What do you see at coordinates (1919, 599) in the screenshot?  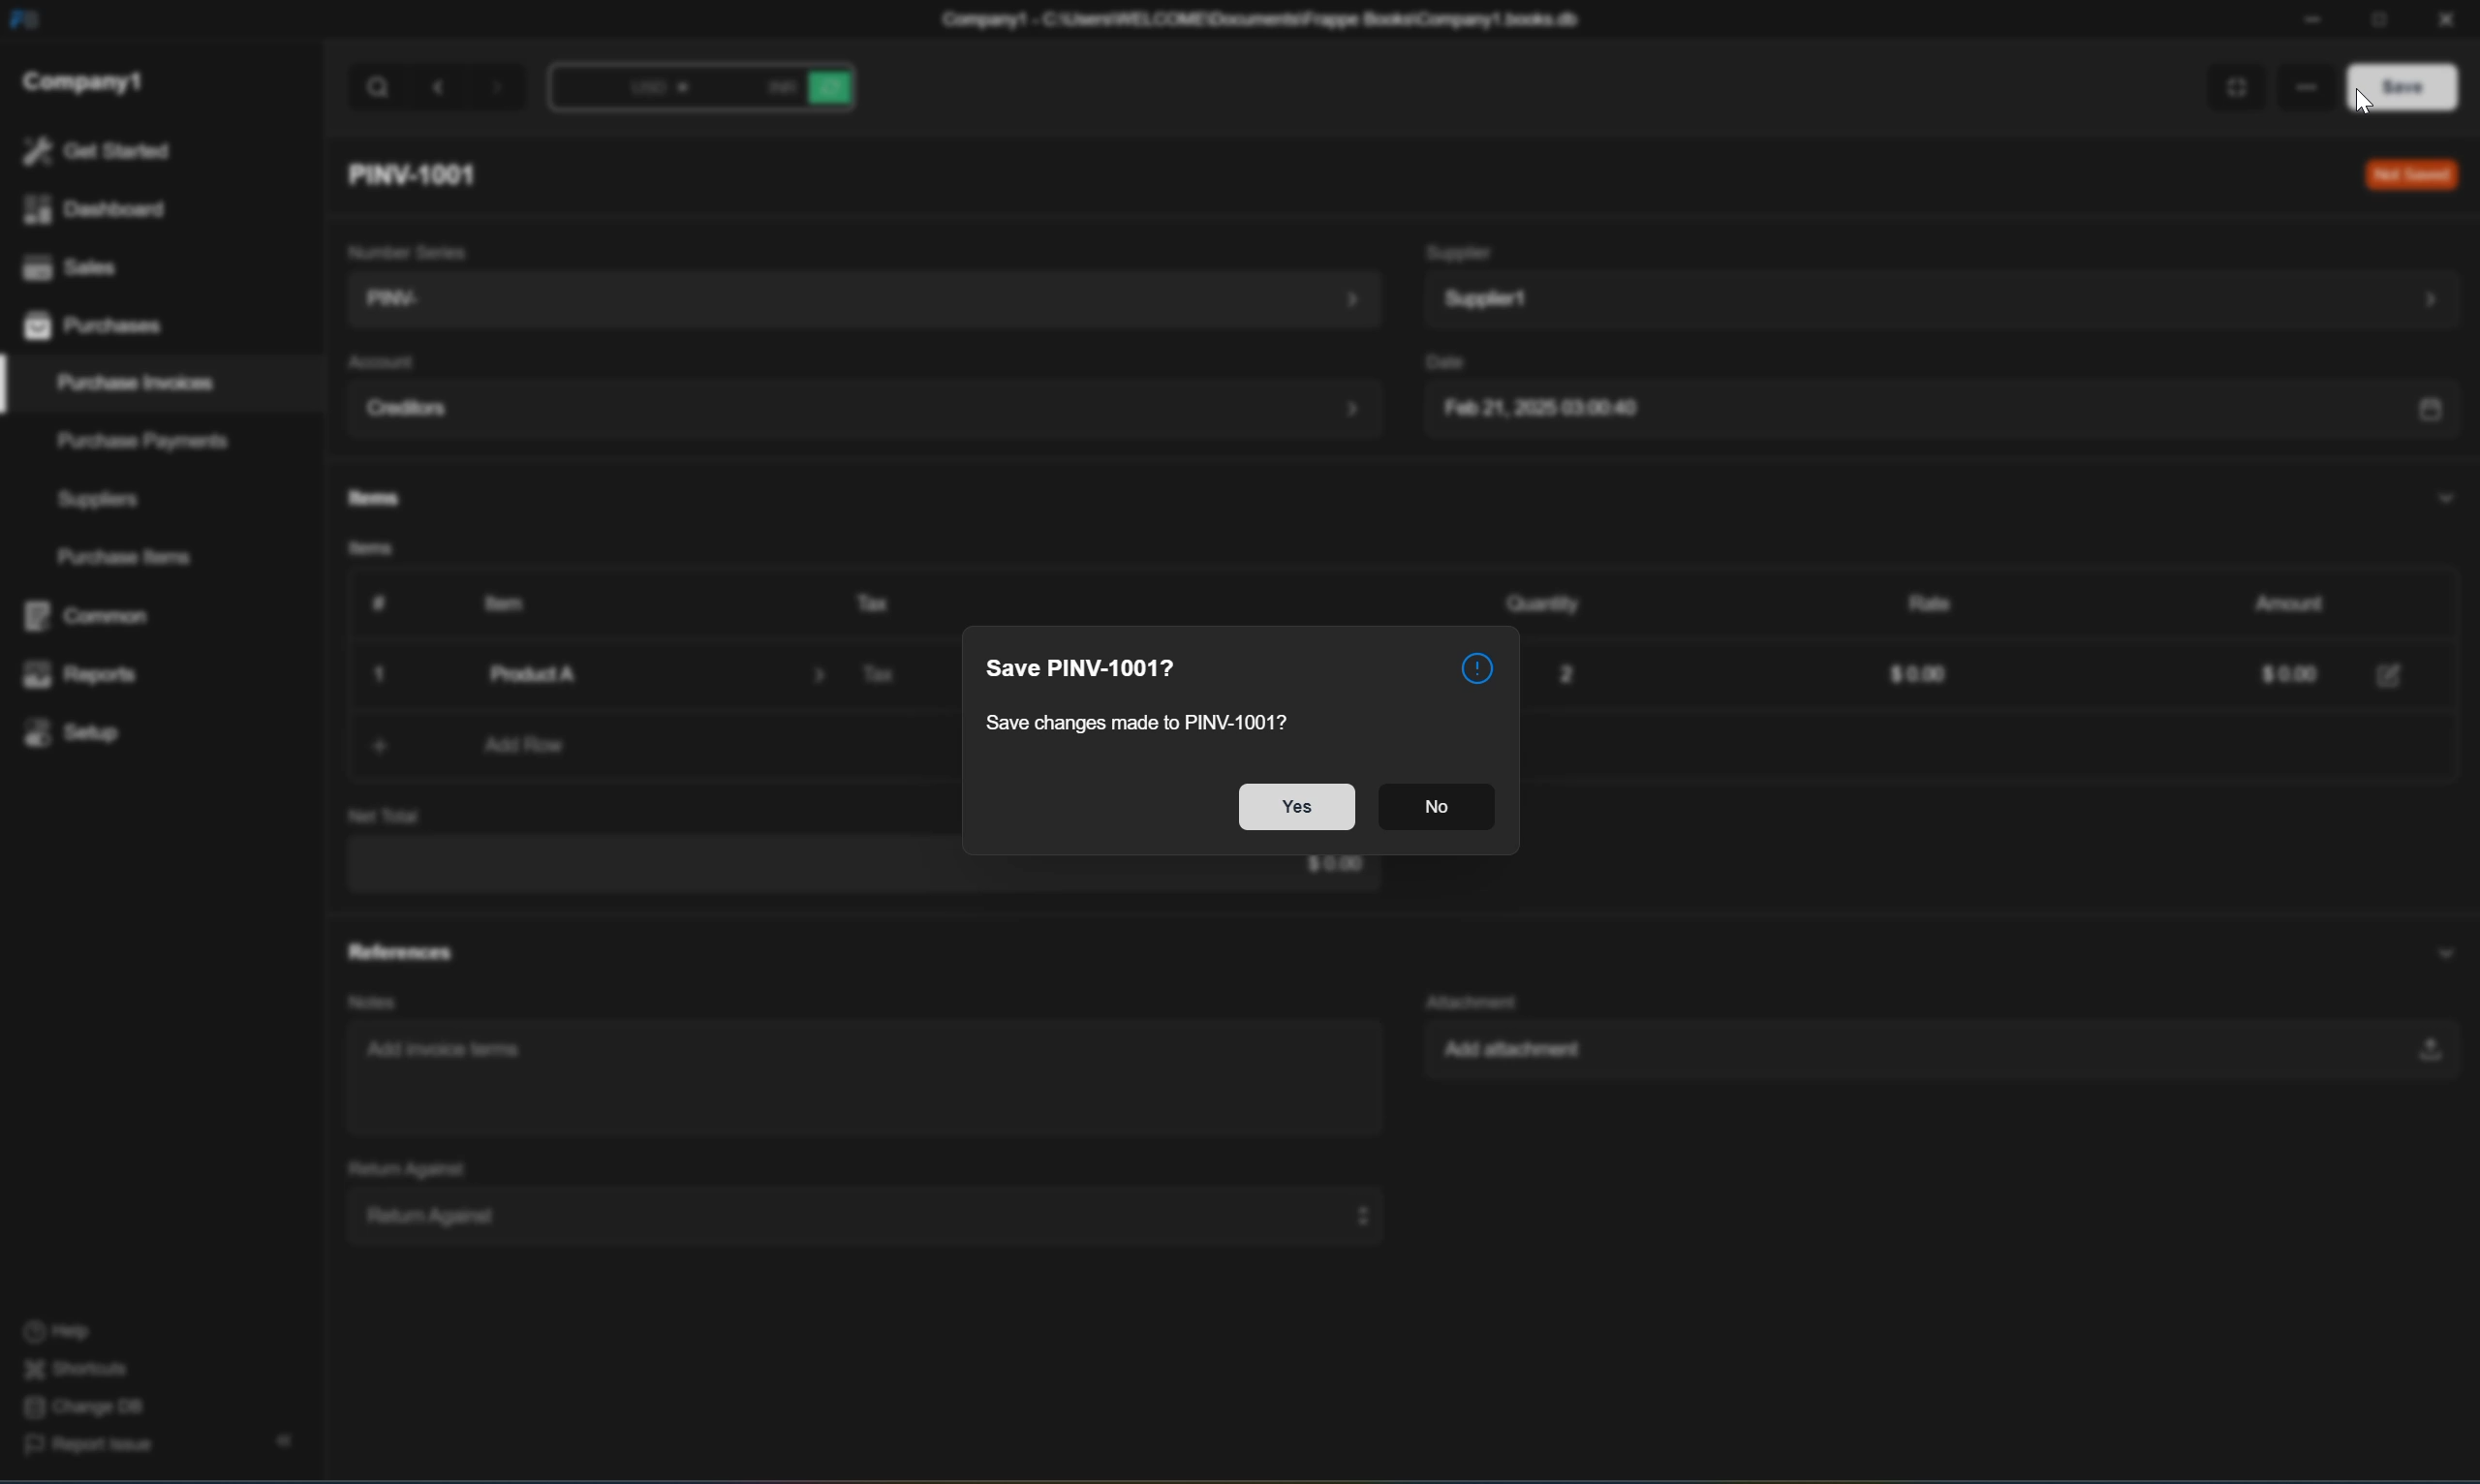 I see `Rate` at bounding box center [1919, 599].